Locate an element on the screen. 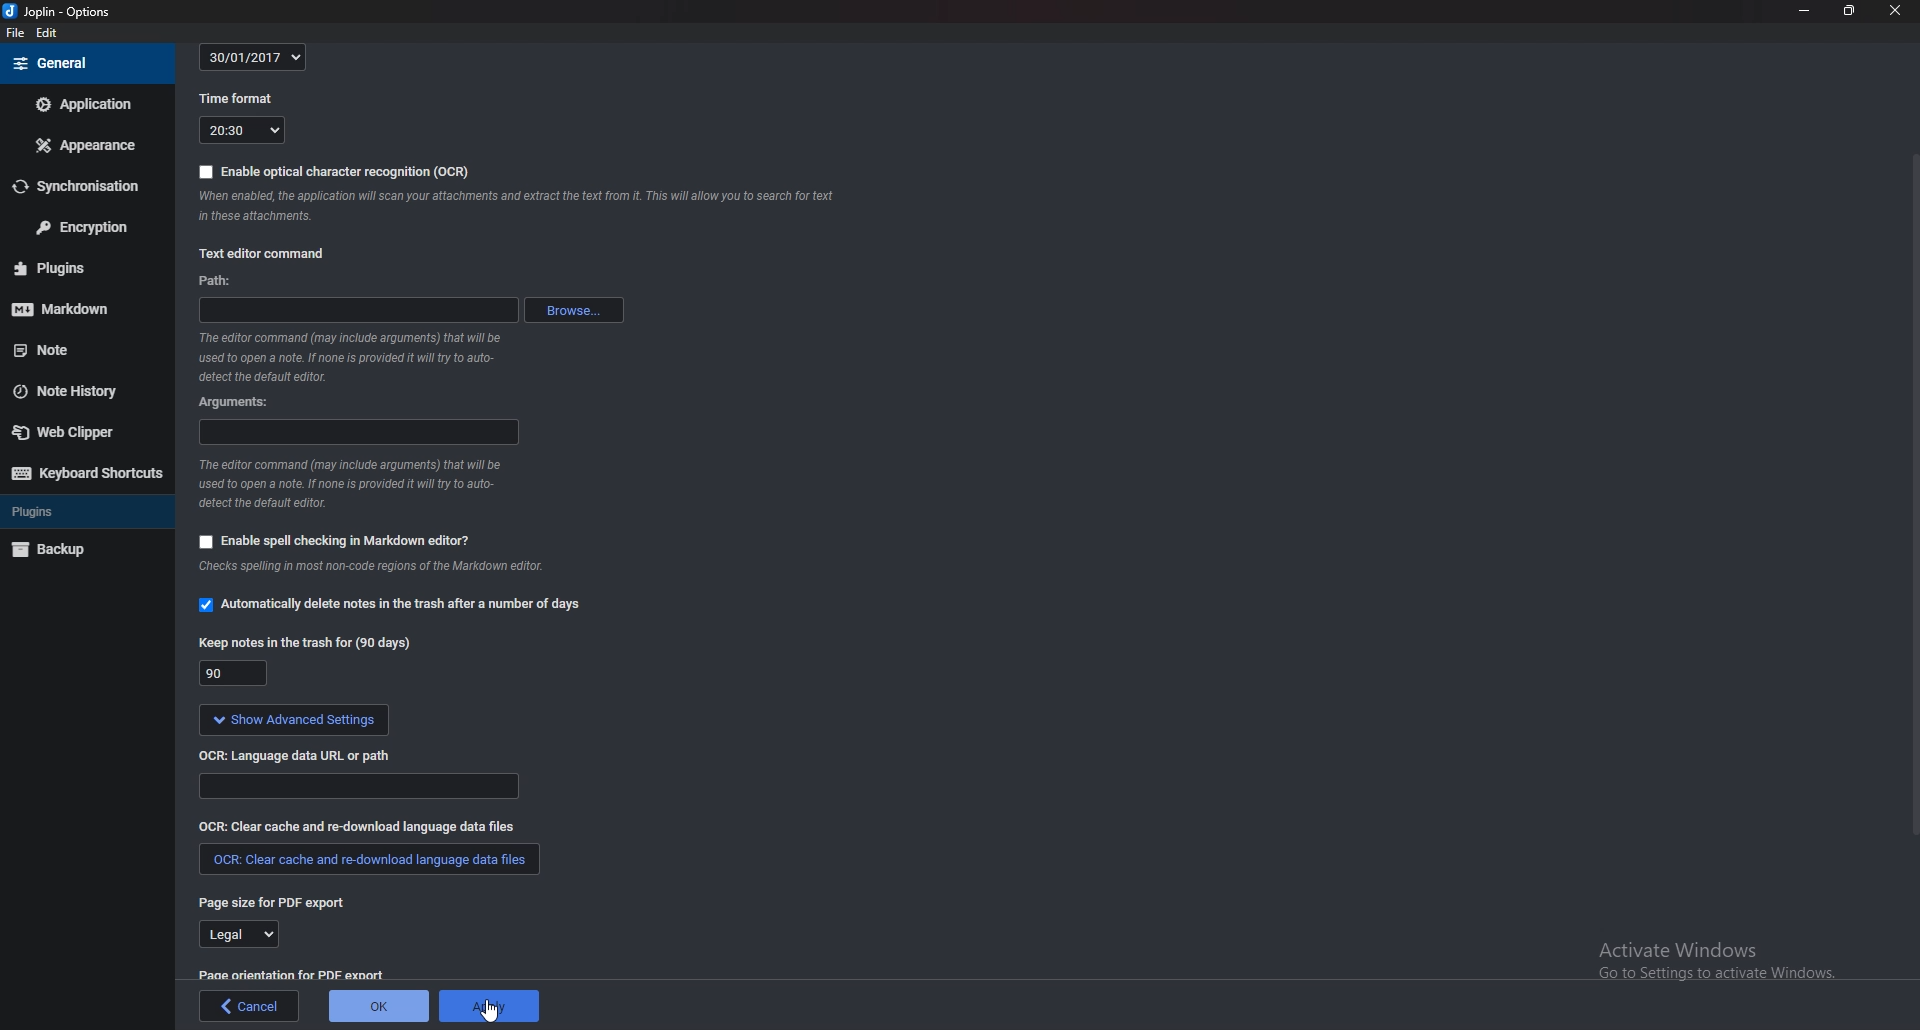 This screenshot has width=1920, height=1030. Encryption is located at coordinates (84, 226).